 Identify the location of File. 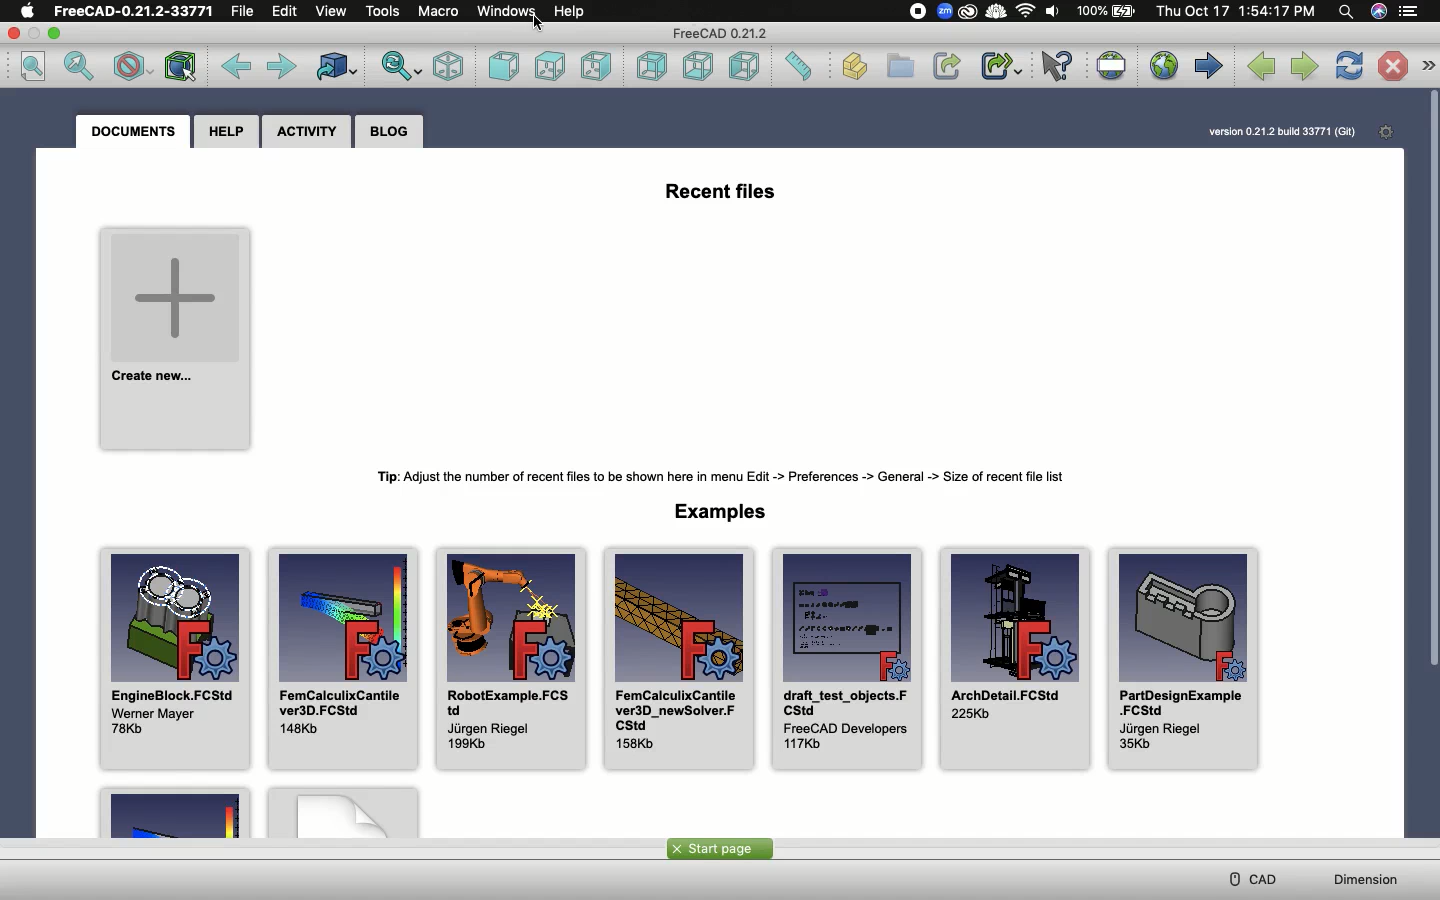
(244, 11).